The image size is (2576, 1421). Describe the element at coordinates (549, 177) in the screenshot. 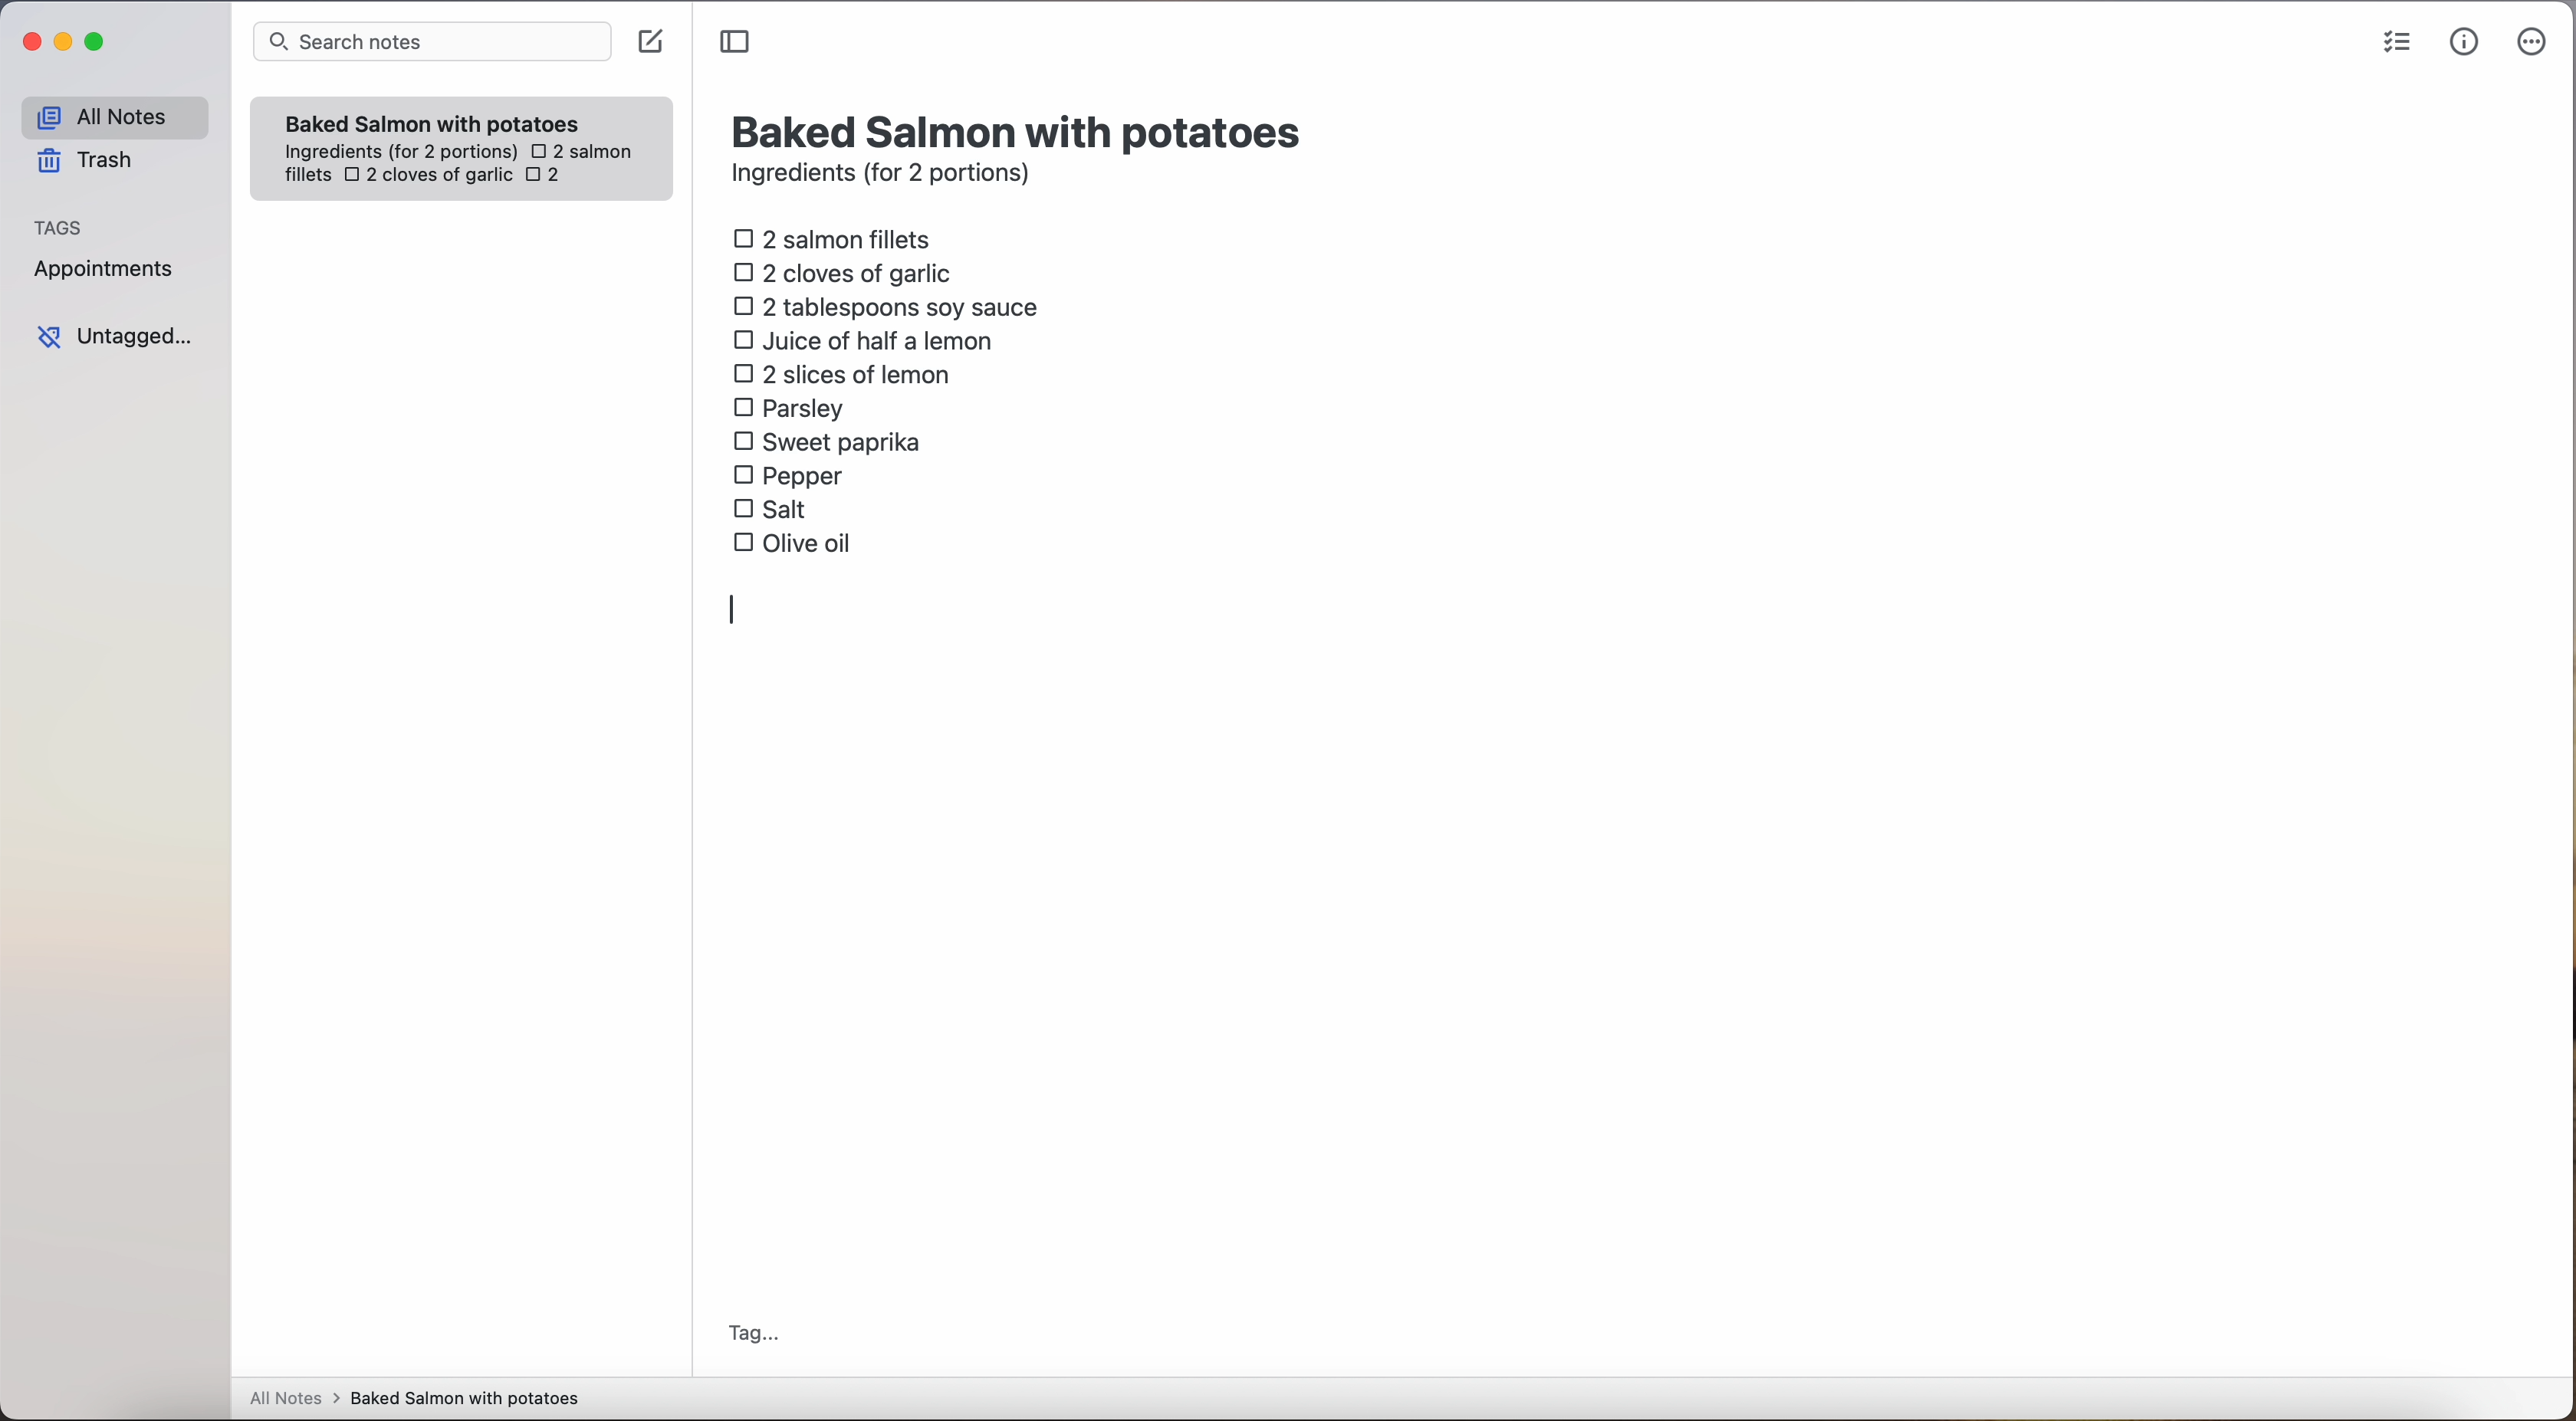

I see `2 ` at that location.